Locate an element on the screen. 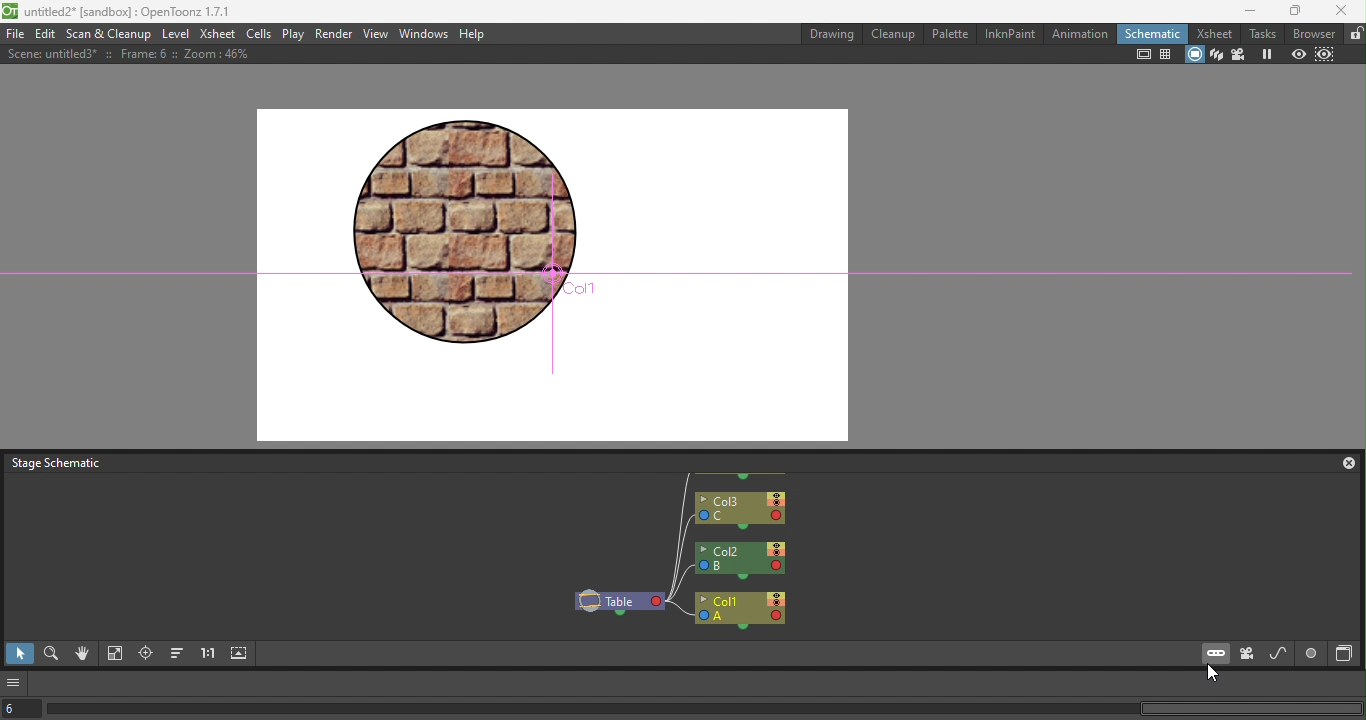 This screenshot has height=720, width=1366. Col3: C is located at coordinates (741, 510).